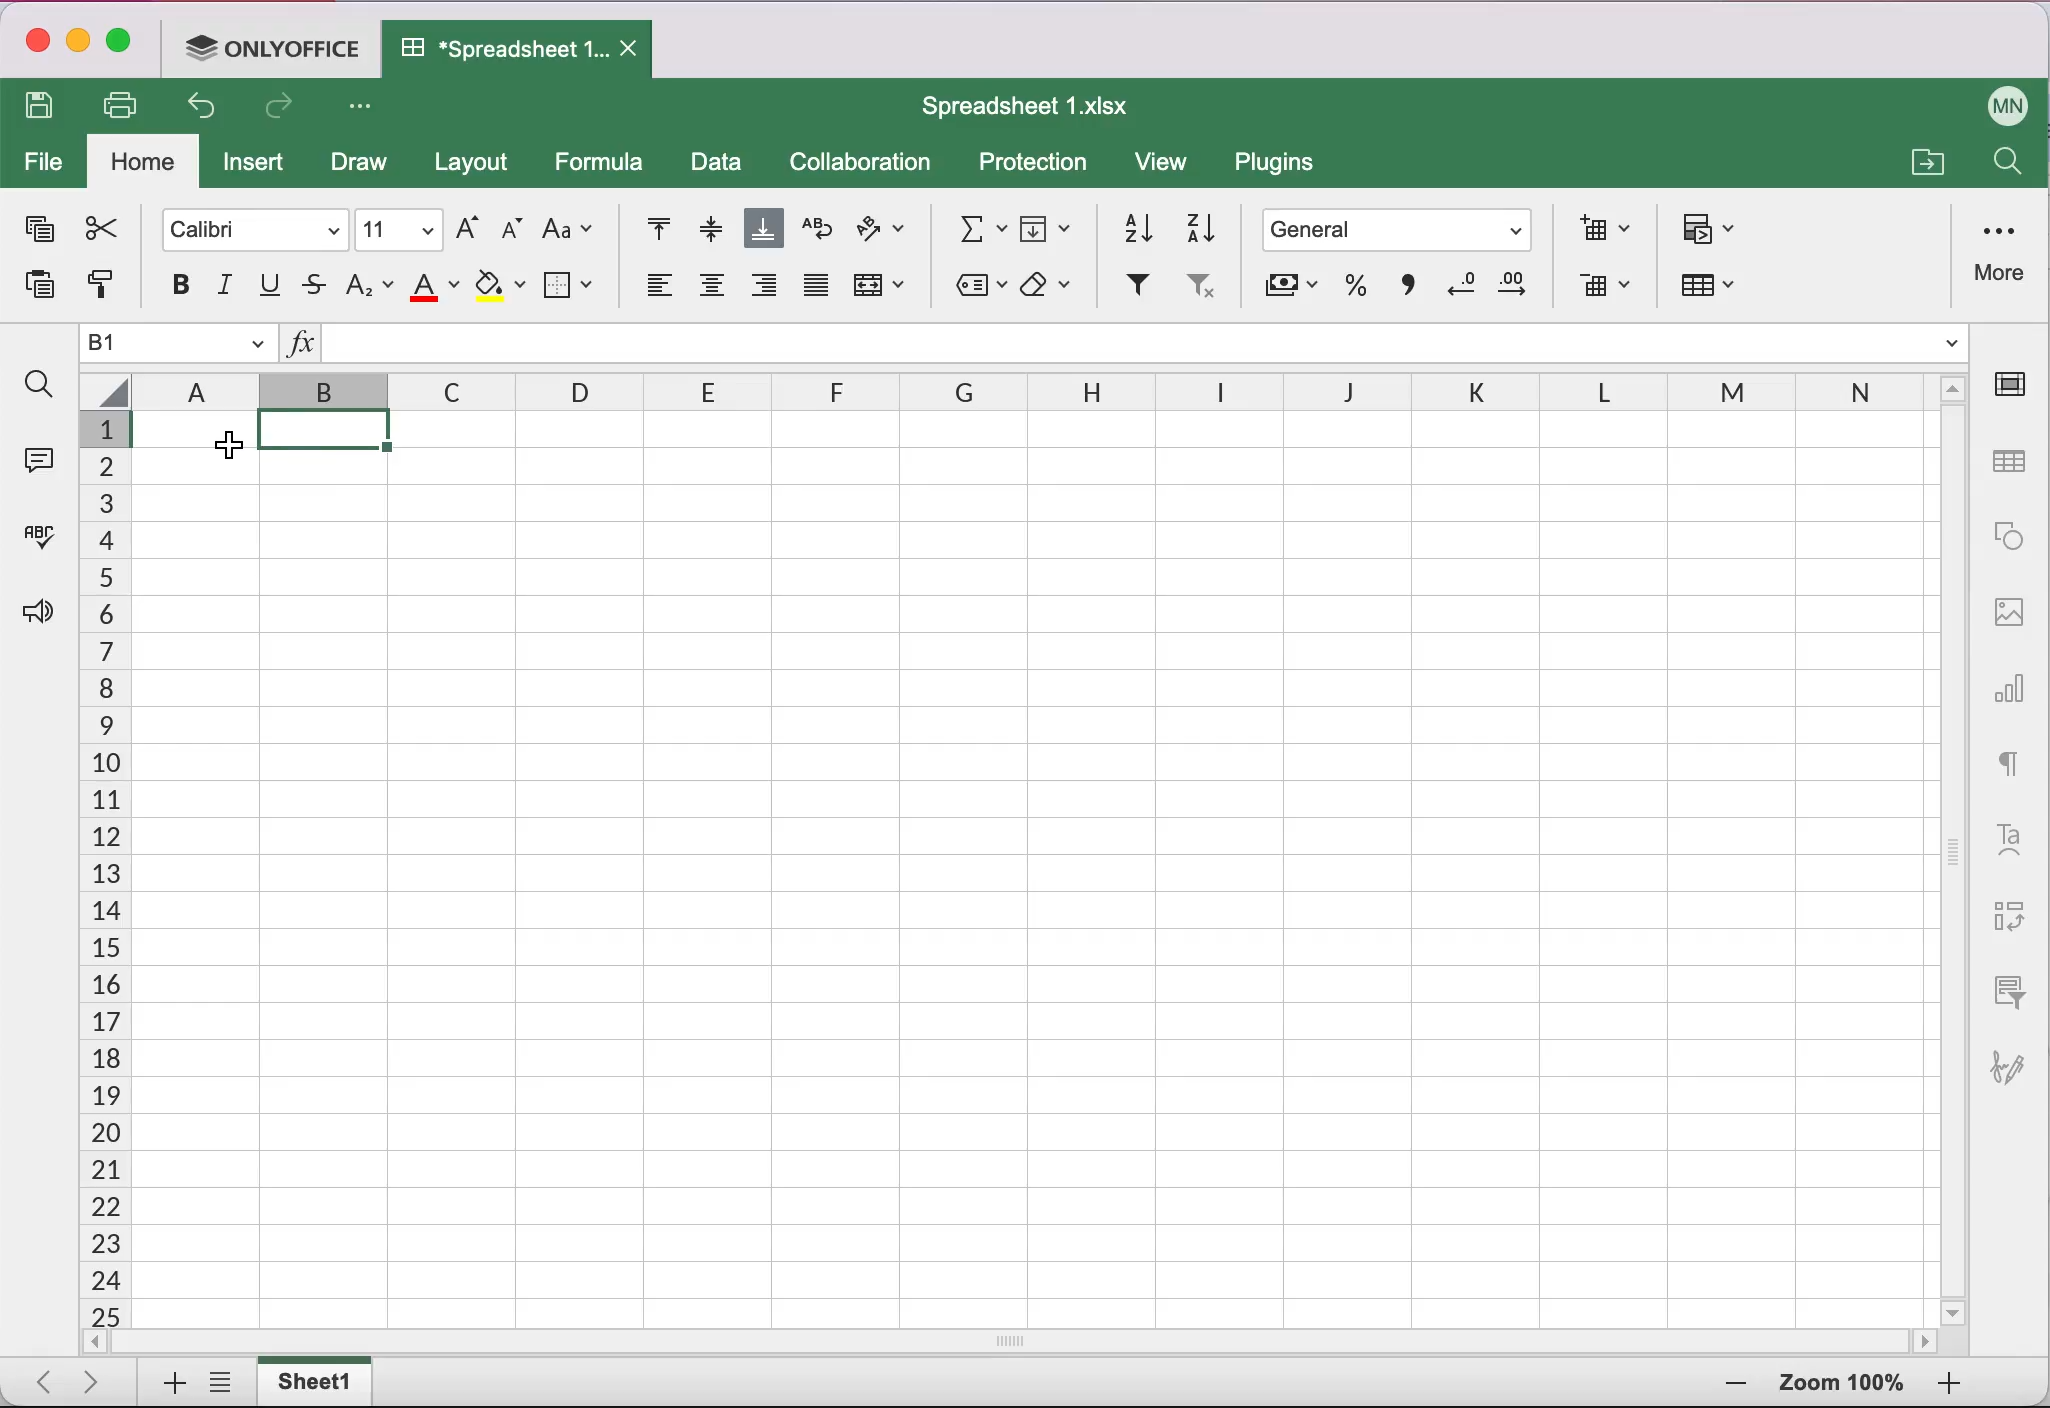 The image size is (2050, 1408). What do you see at coordinates (1598, 228) in the screenshot?
I see `insert cells` at bounding box center [1598, 228].